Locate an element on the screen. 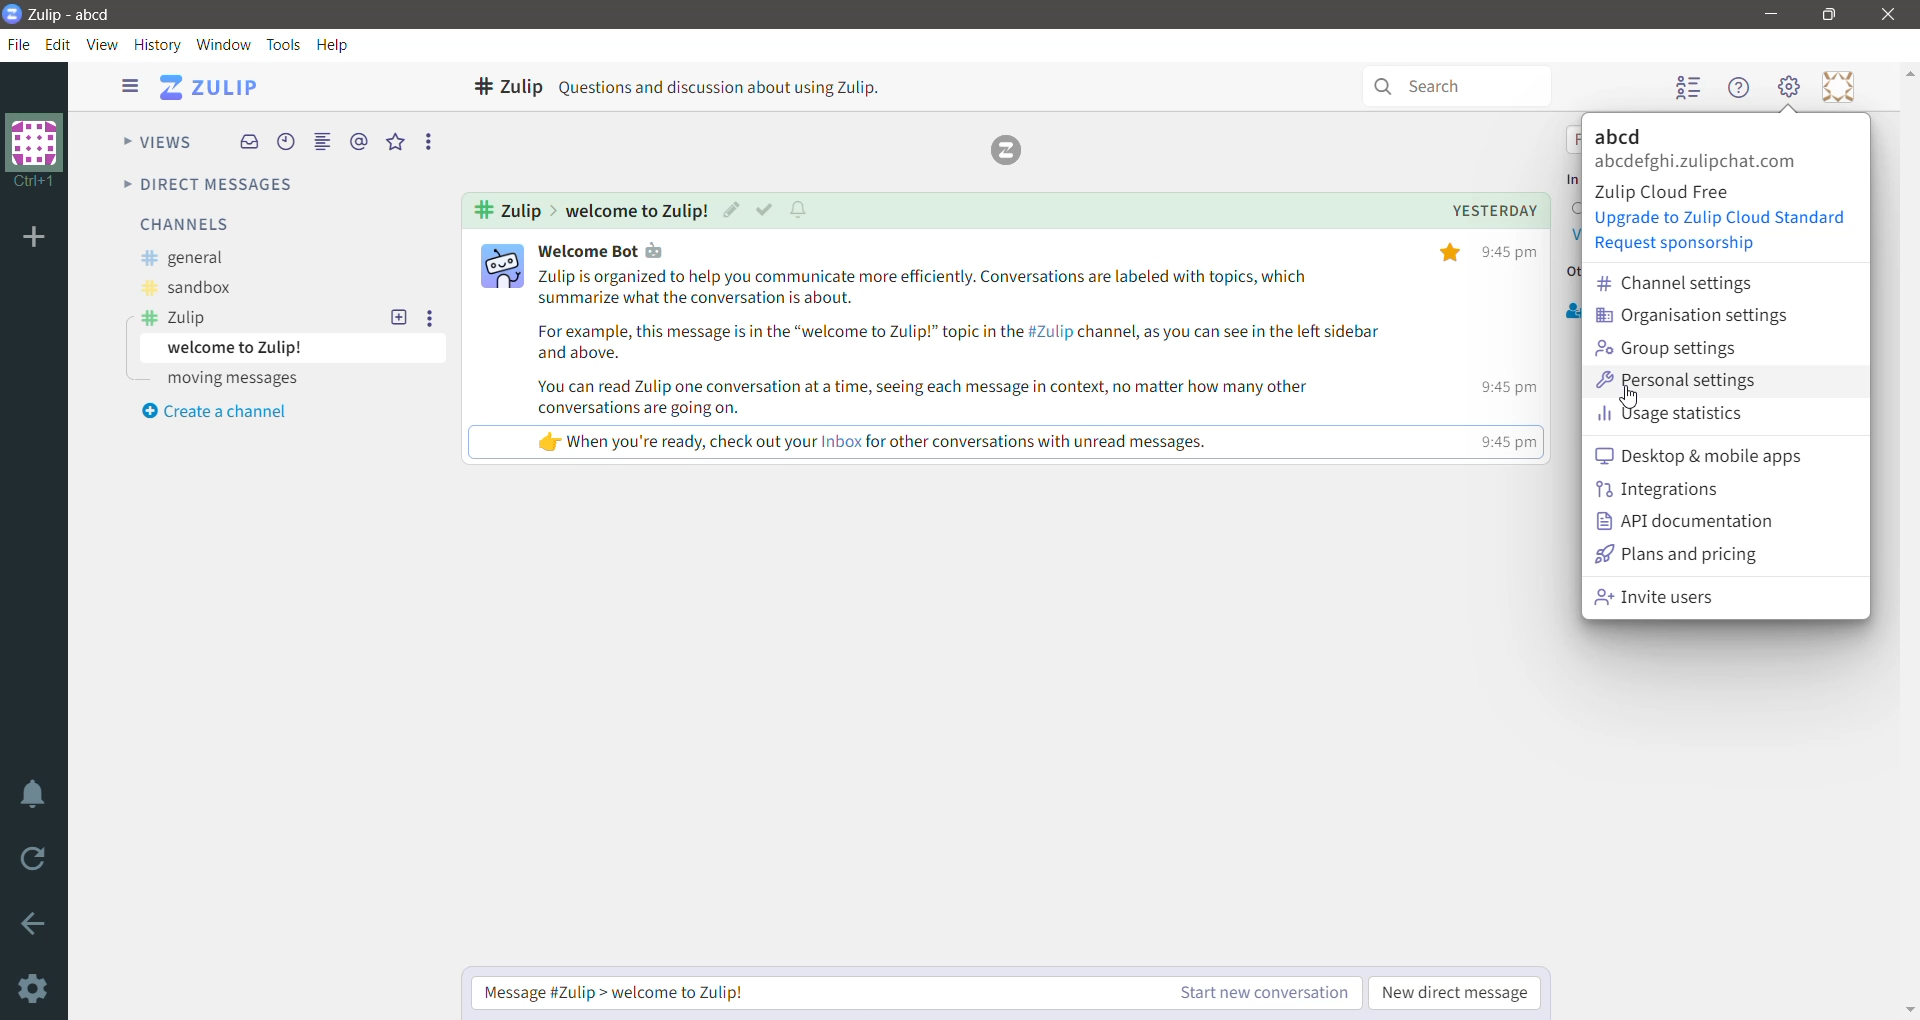 The height and width of the screenshot is (1020, 1920). Group settings is located at coordinates (1673, 349).